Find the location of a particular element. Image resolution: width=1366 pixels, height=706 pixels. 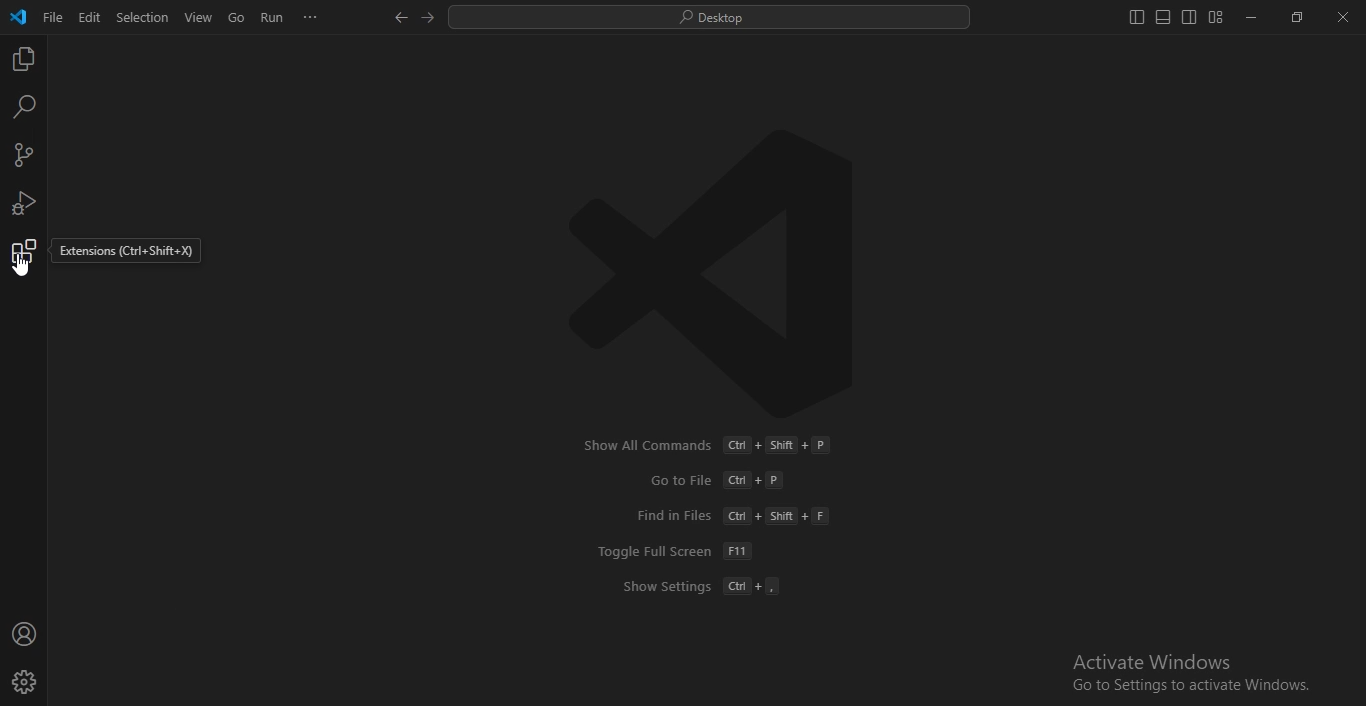

profile is located at coordinates (26, 682).